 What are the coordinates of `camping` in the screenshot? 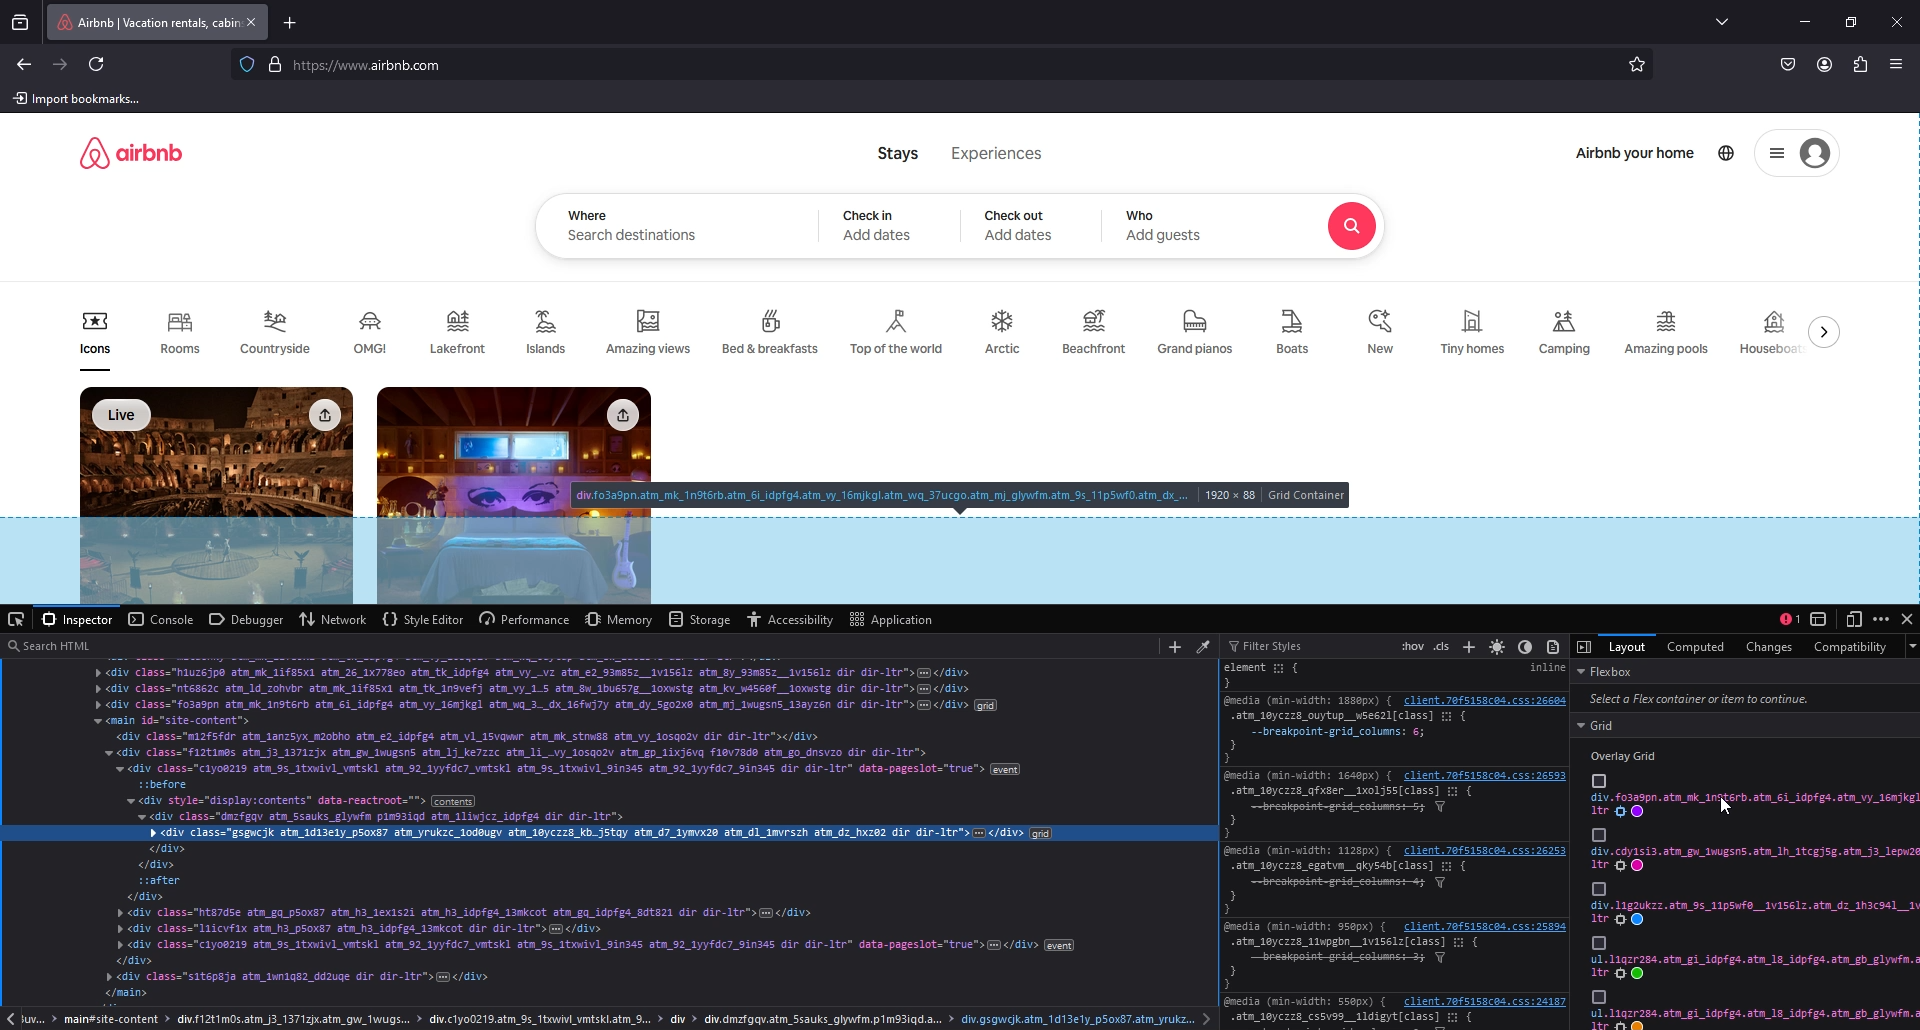 It's located at (1565, 332).